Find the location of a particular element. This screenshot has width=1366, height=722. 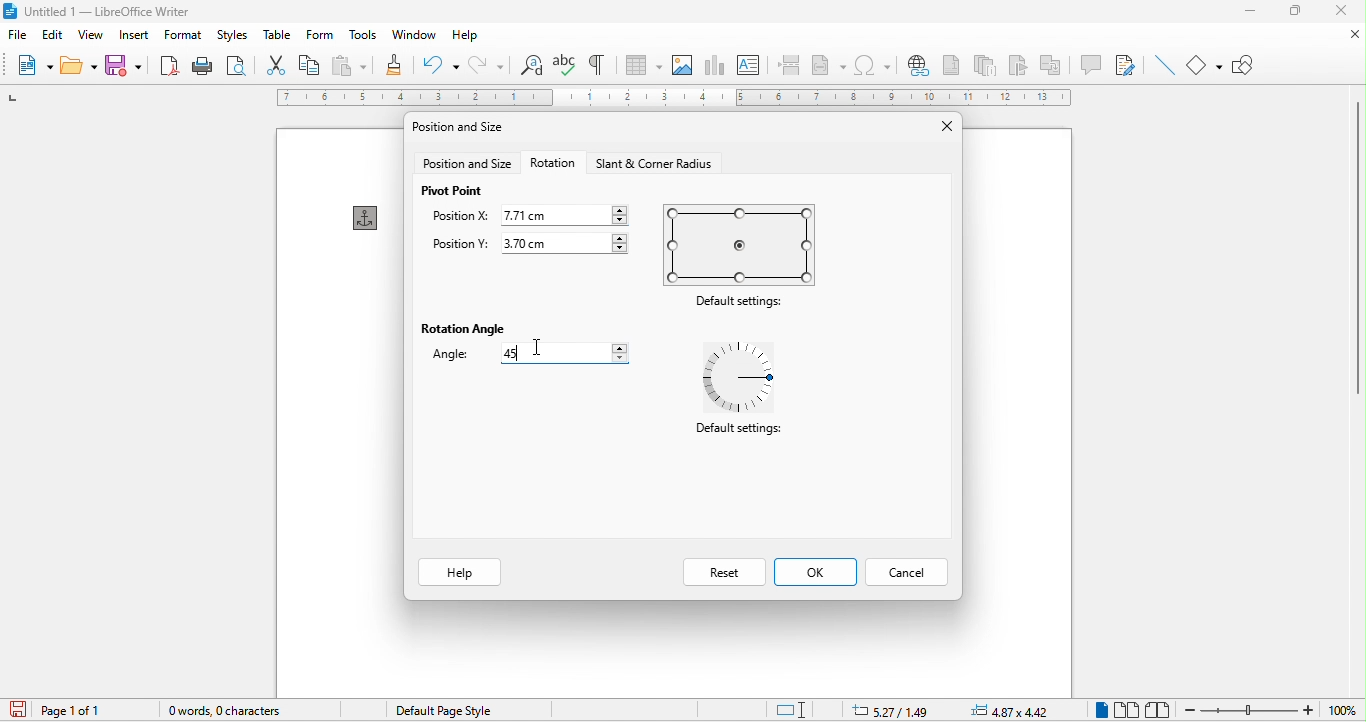

standard selection is located at coordinates (803, 708).